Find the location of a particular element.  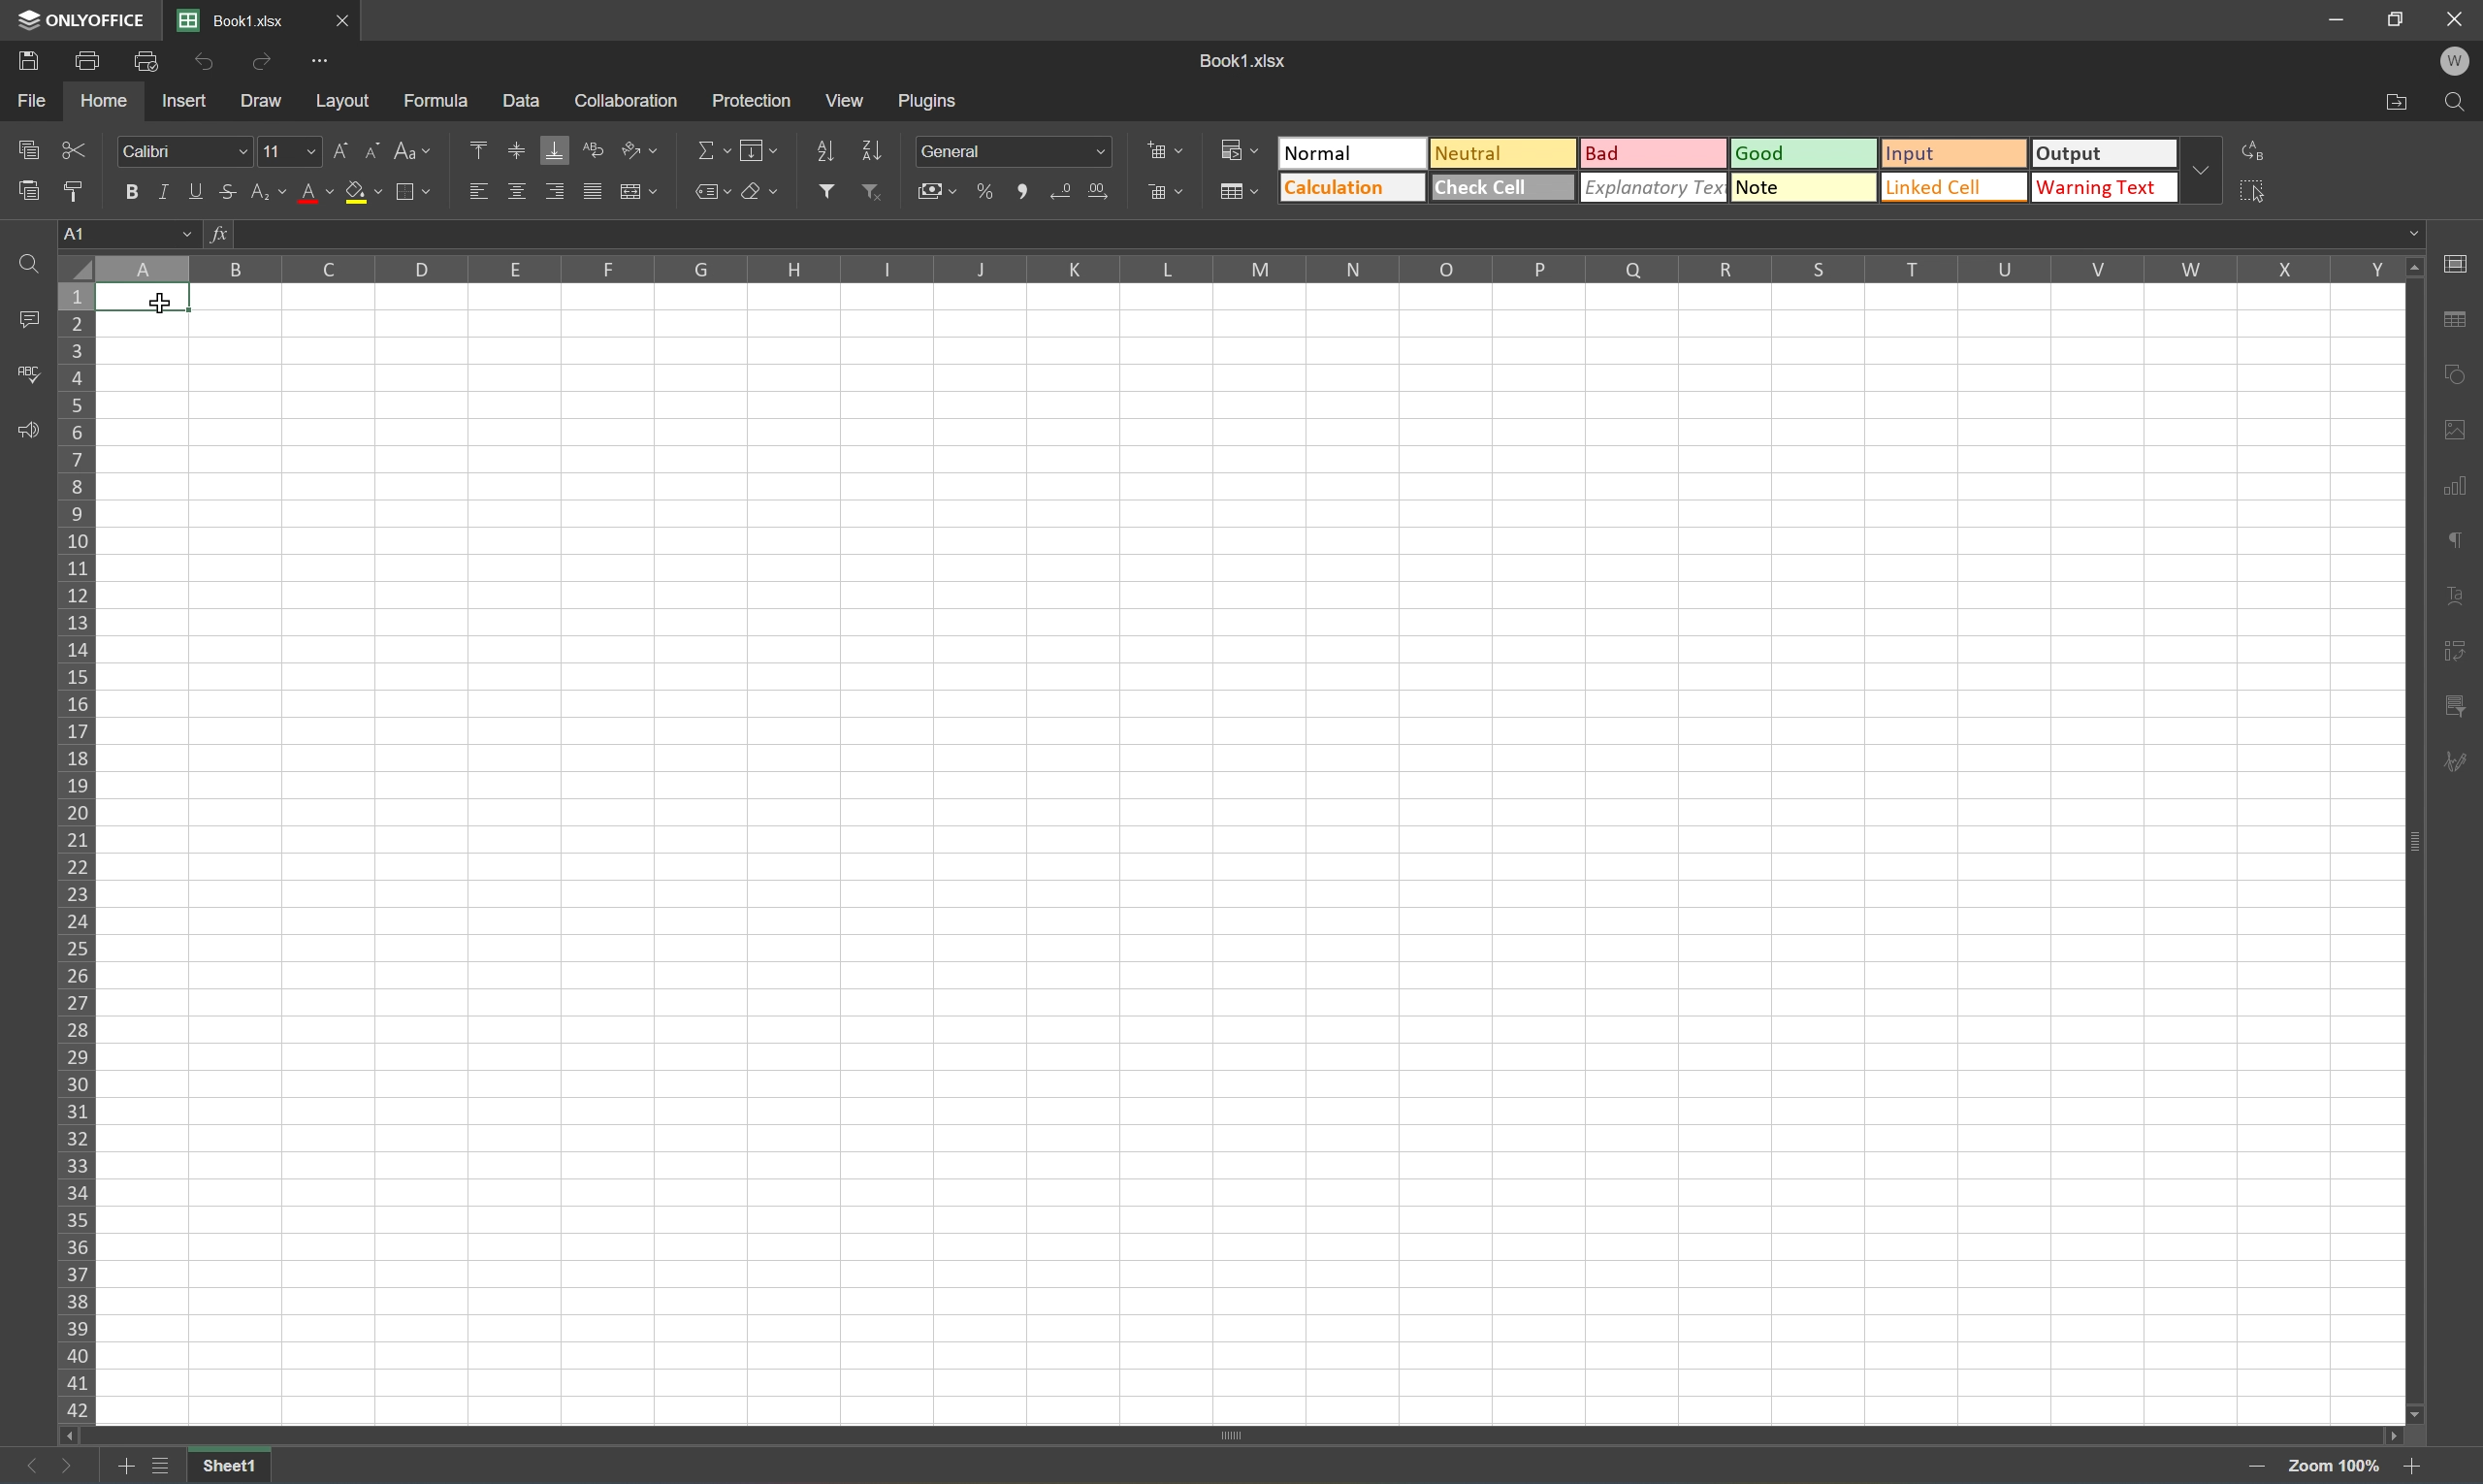

Restore down is located at coordinates (2396, 19).